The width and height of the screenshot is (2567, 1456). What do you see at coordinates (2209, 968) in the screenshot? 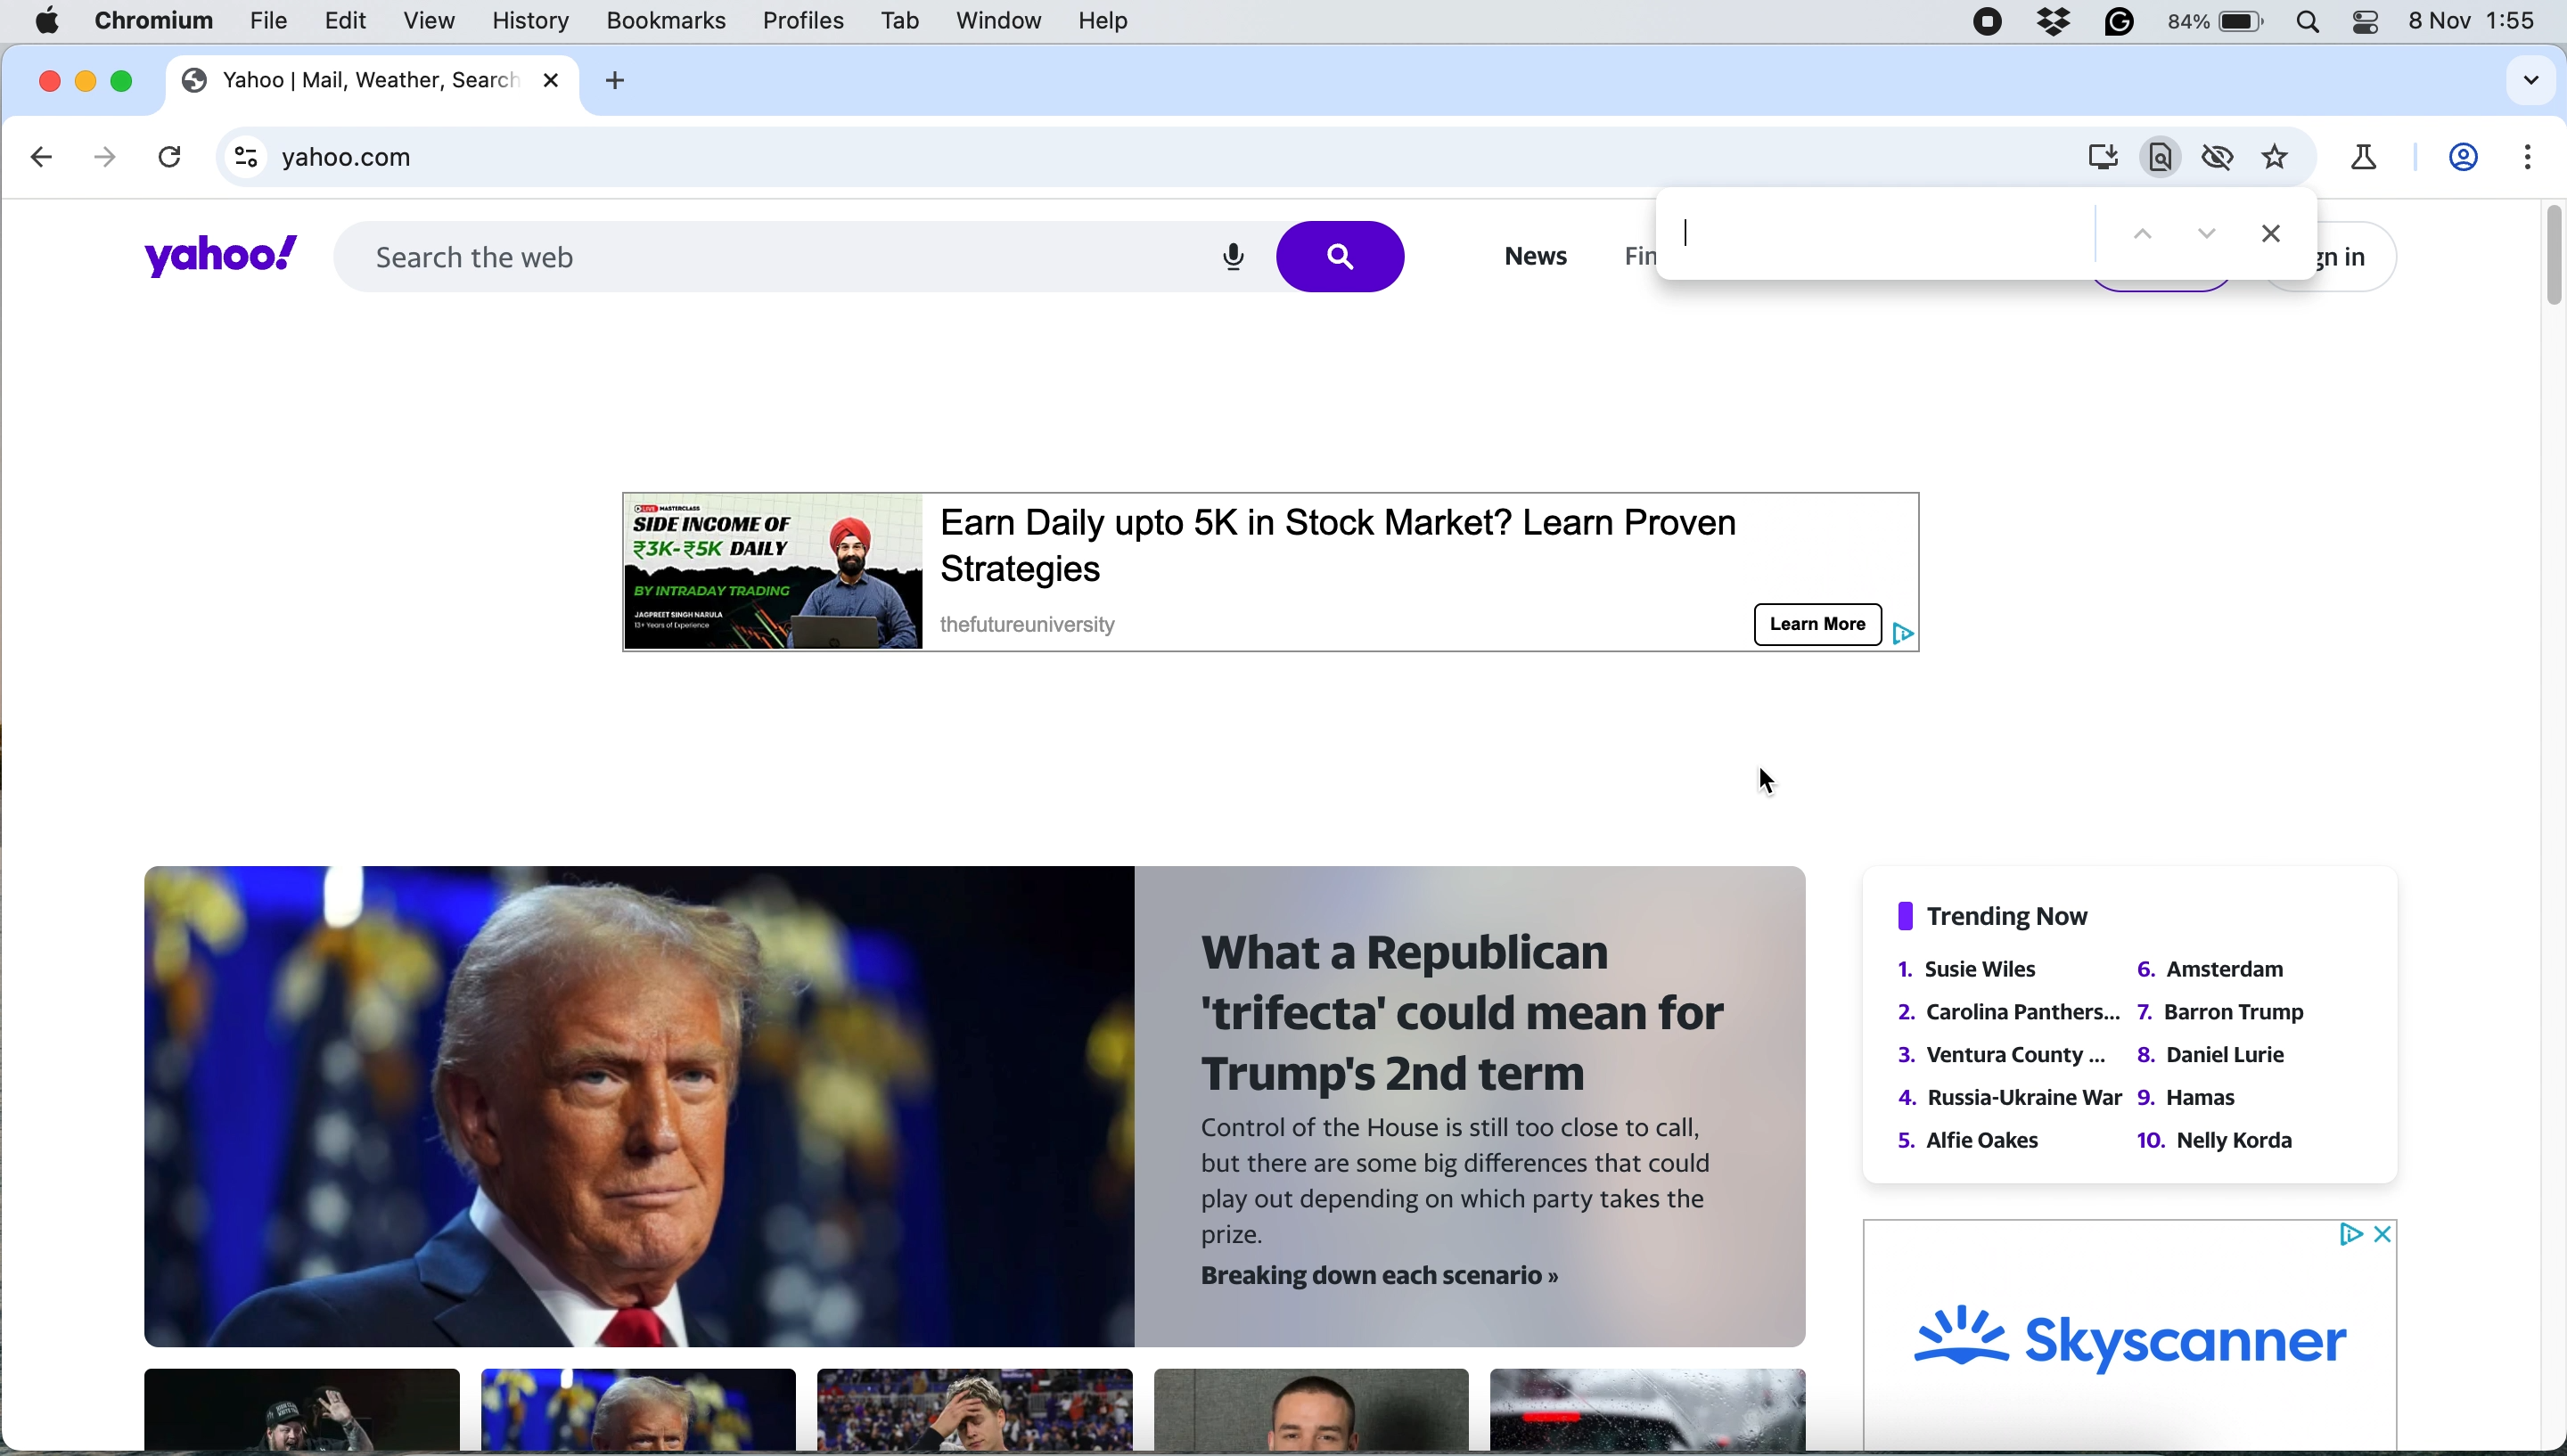
I see `Amsterdam` at bounding box center [2209, 968].